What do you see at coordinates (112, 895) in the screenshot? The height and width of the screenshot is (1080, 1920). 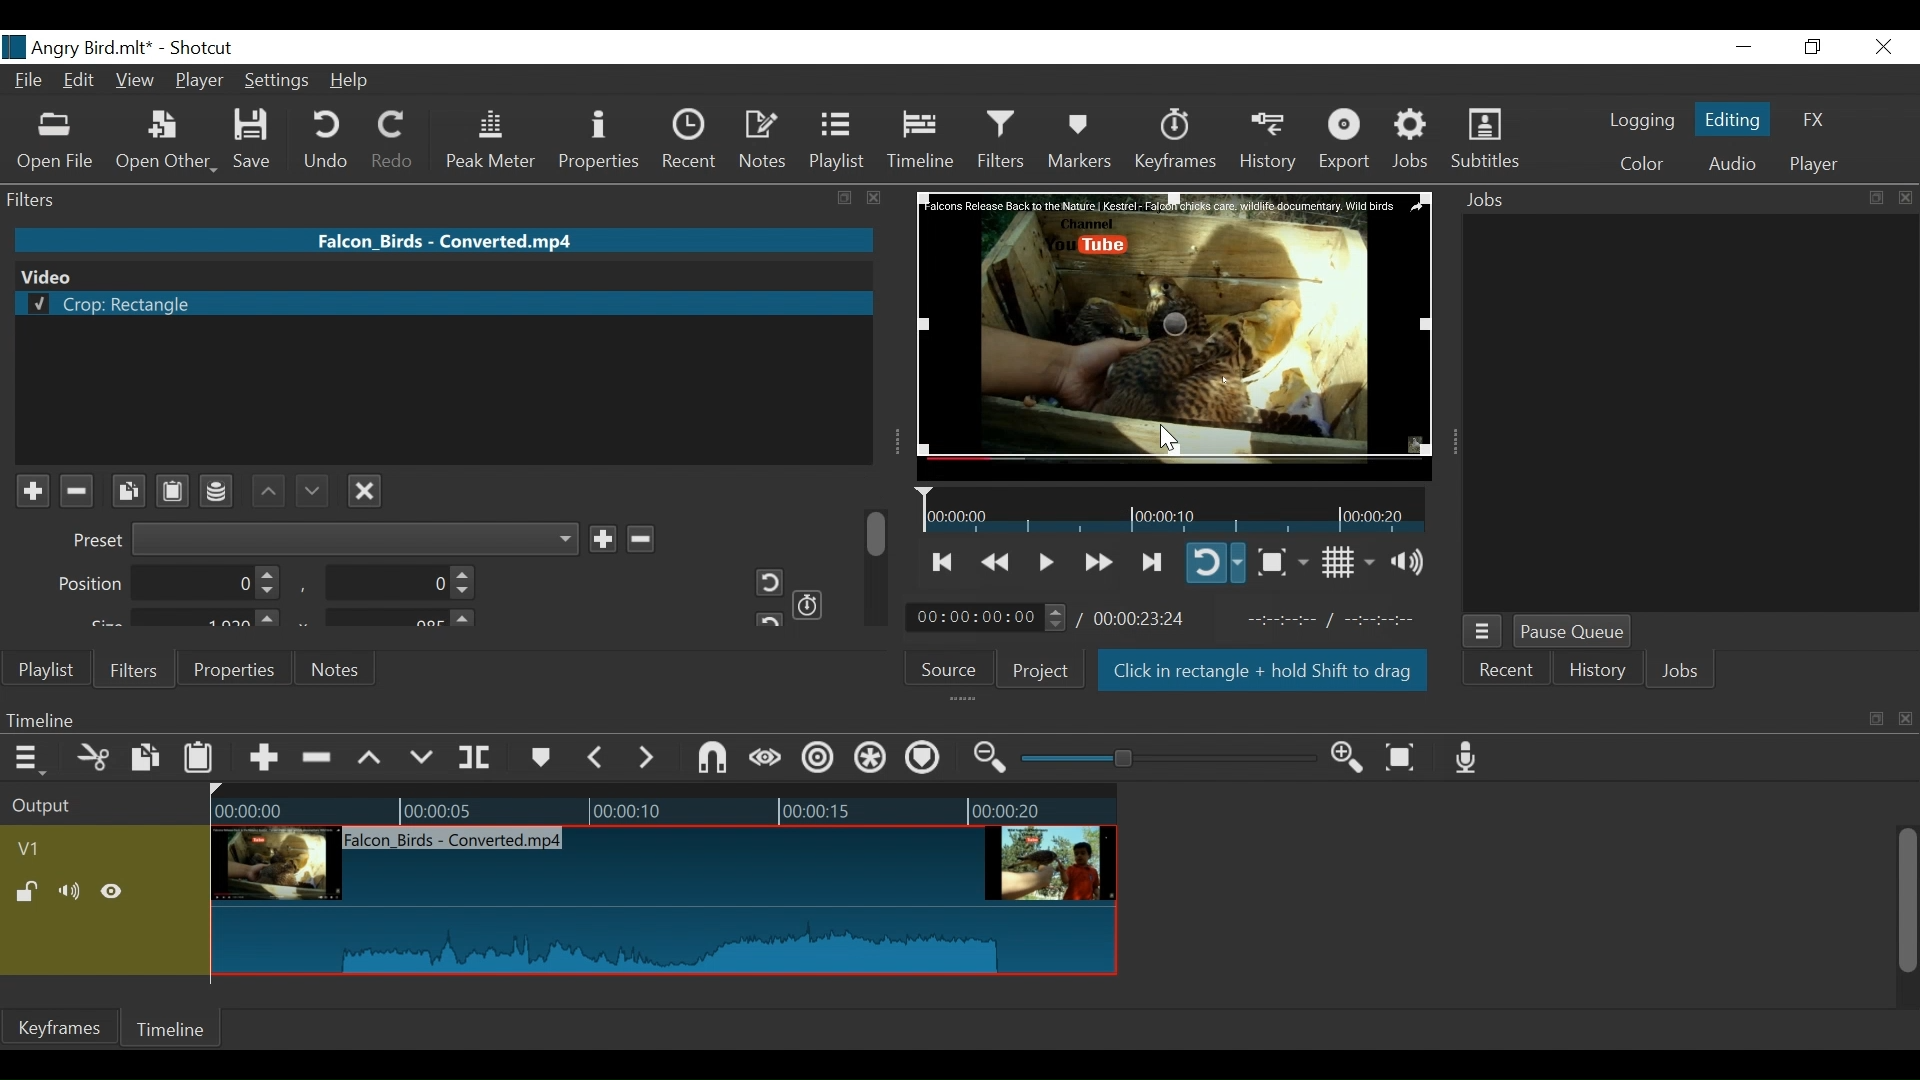 I see `Hide` at bounding box center [112, 895].